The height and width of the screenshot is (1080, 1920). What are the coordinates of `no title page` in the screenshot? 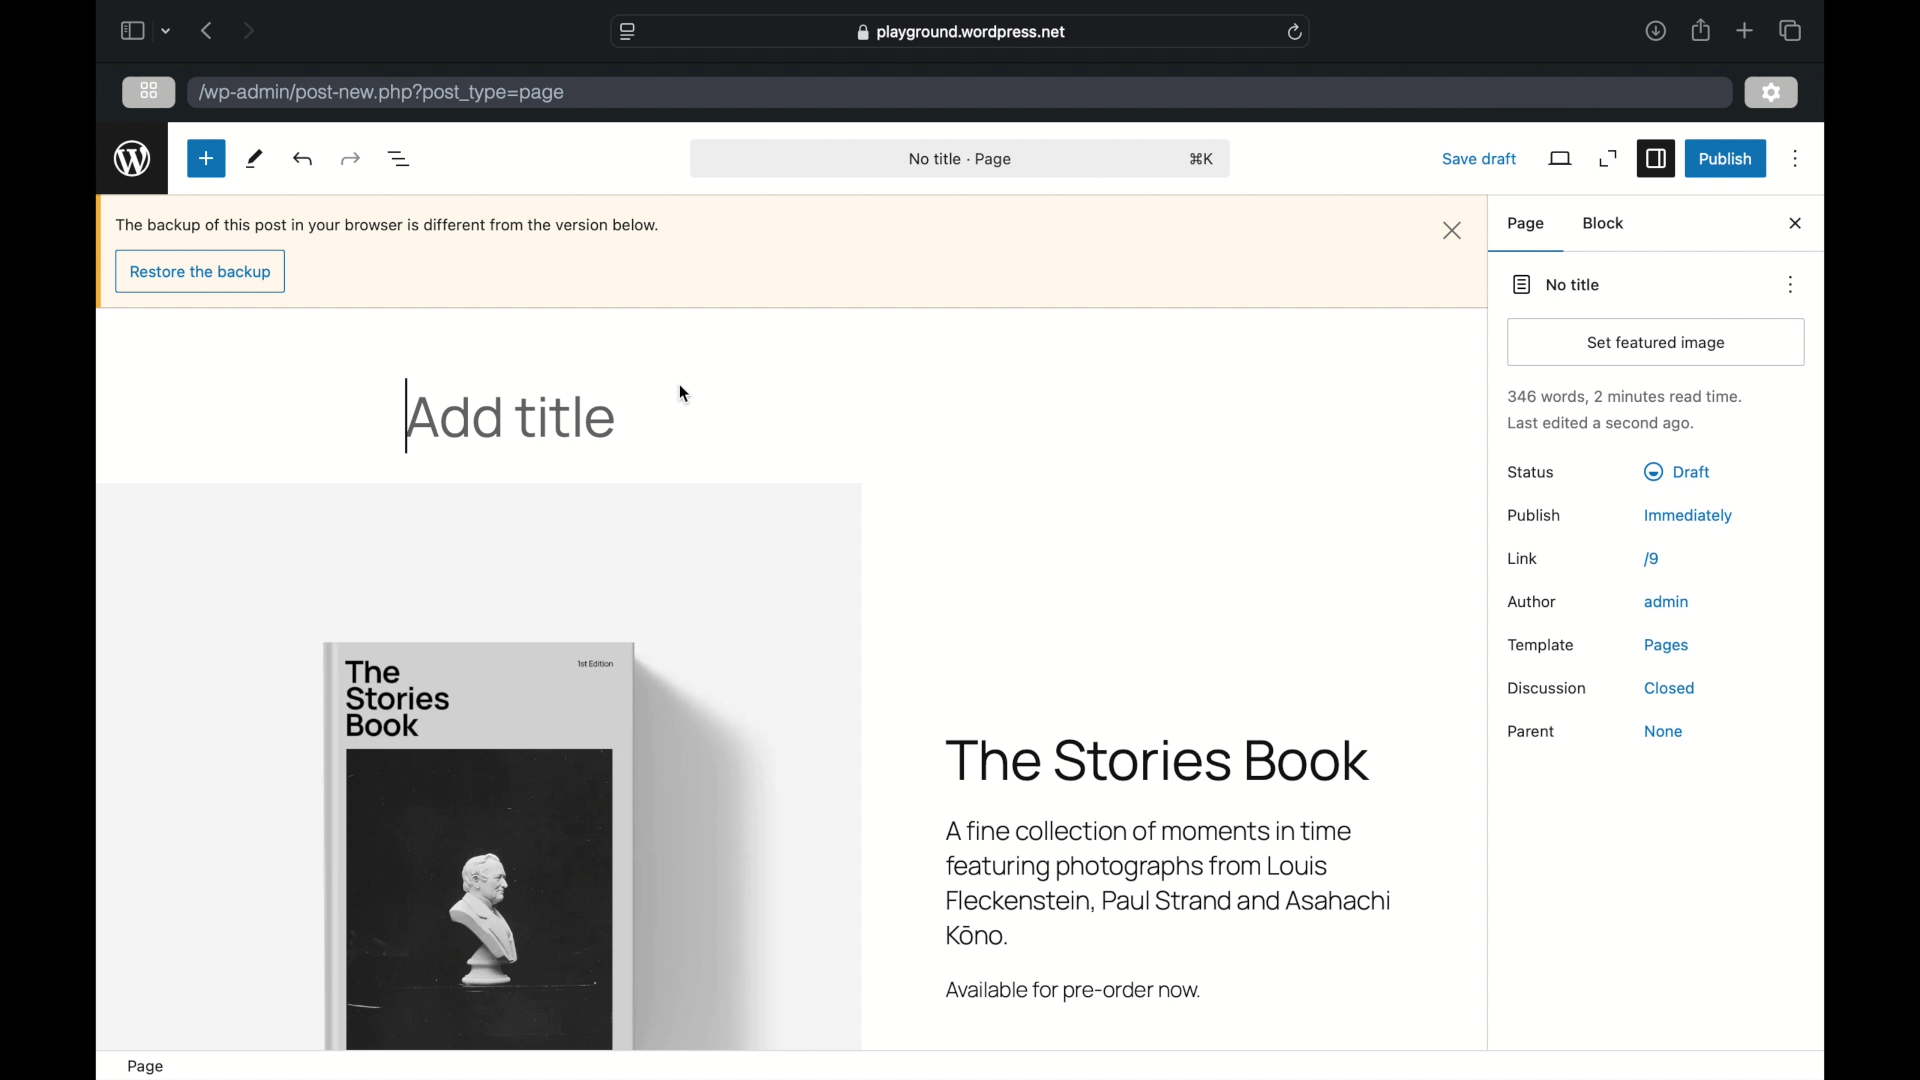 It's located at (960, 160).